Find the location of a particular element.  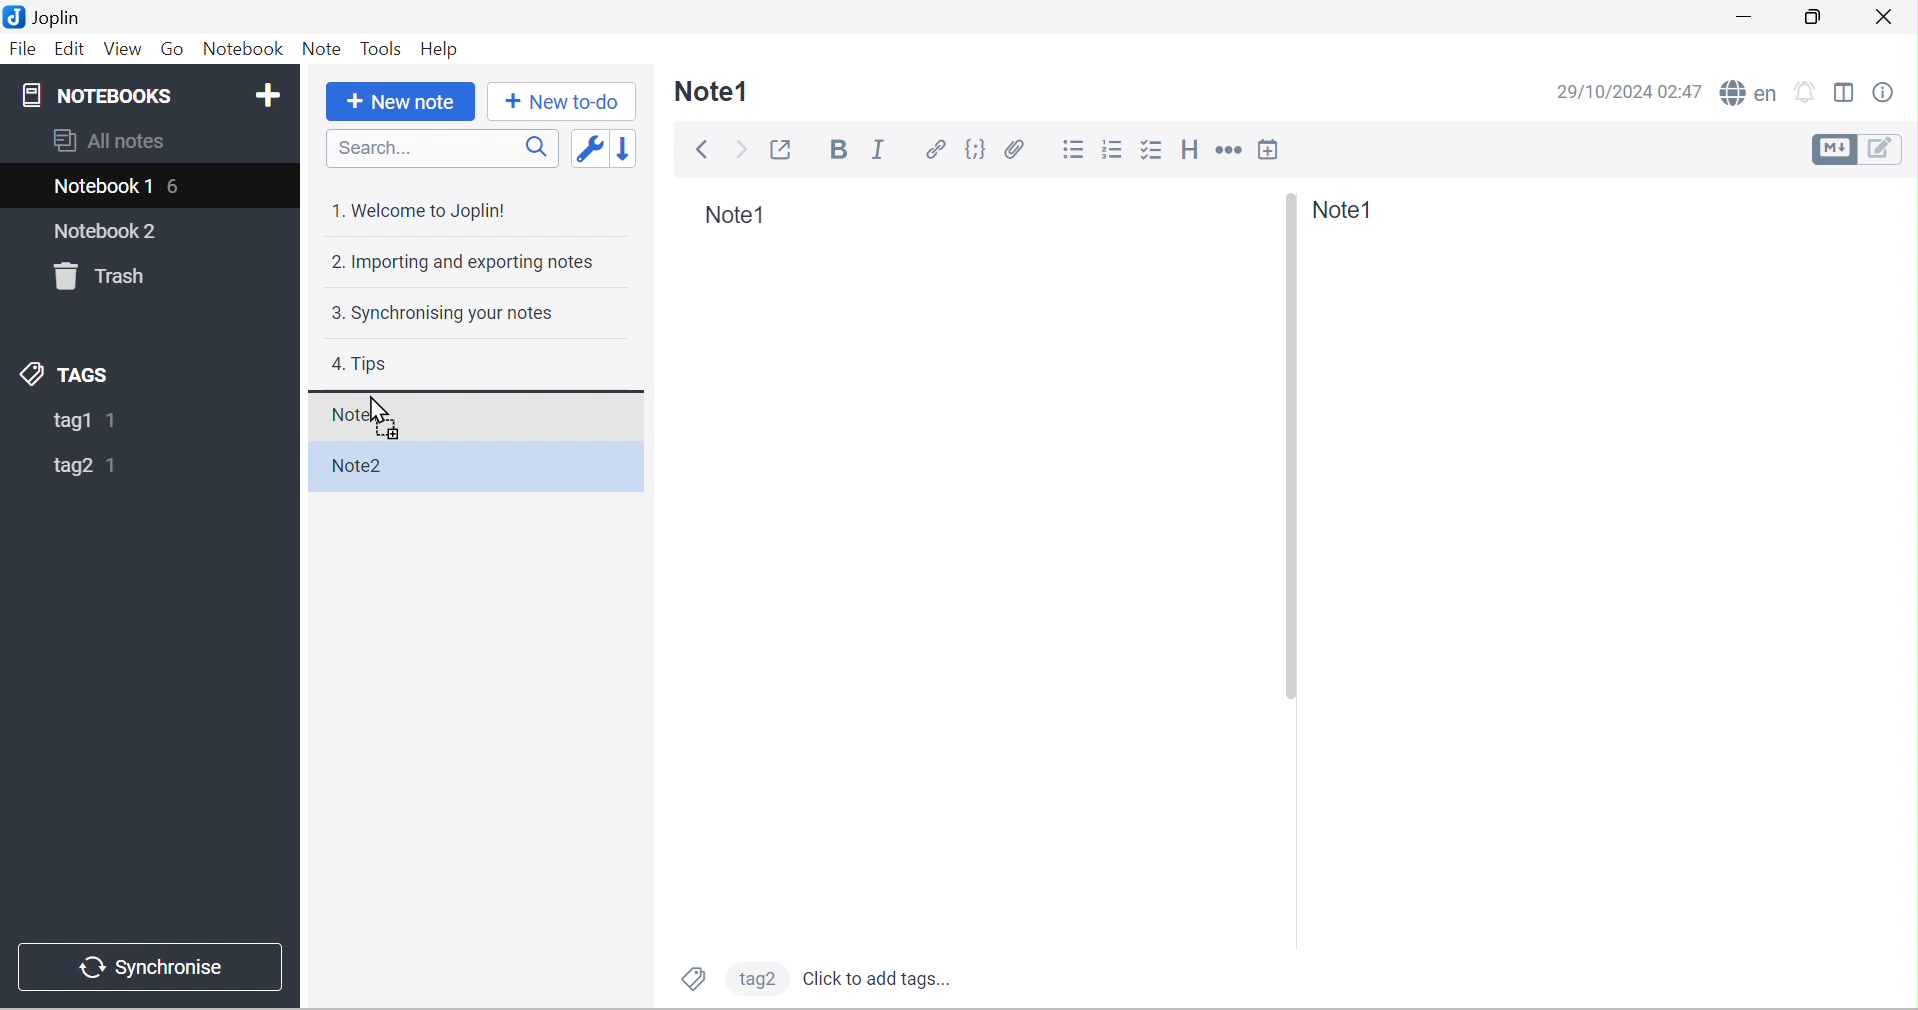

Note is located at coordinates (324, 50).